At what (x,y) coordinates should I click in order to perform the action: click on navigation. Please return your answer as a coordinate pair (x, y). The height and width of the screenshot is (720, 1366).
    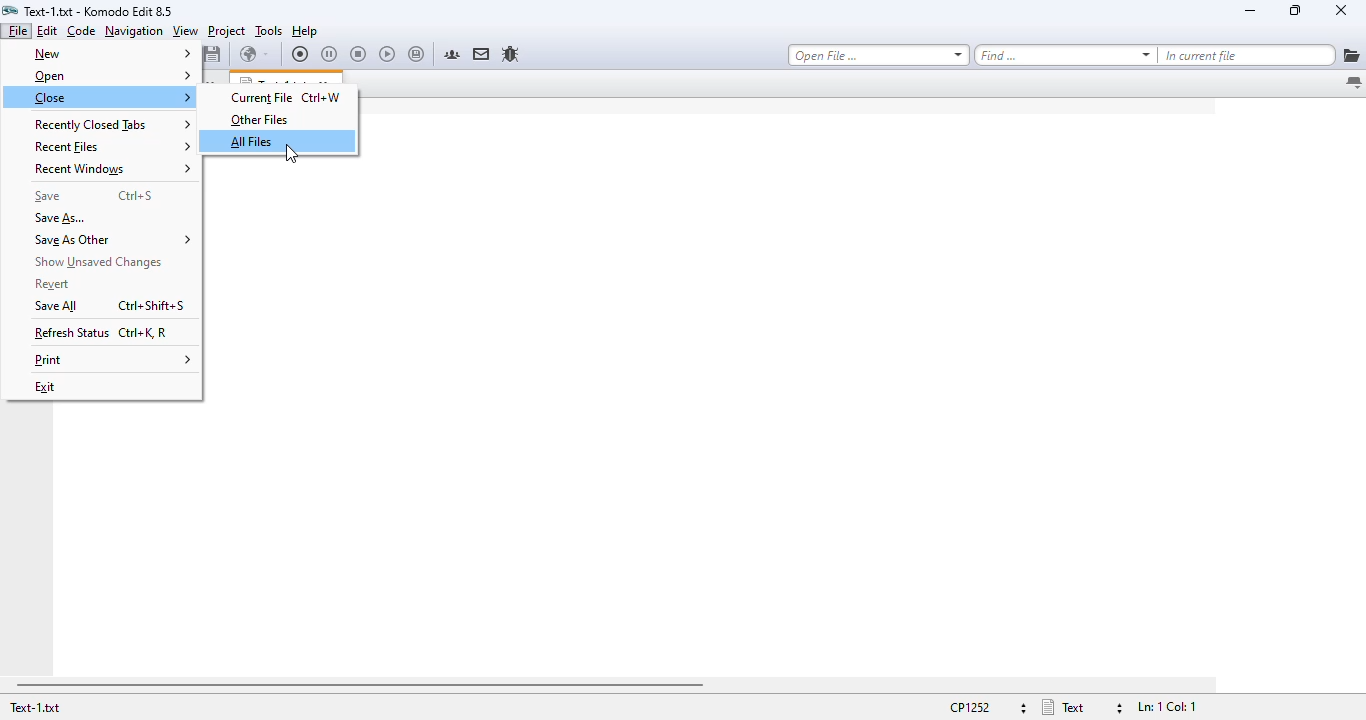
    Looking at the image, I should click on (134, 31).